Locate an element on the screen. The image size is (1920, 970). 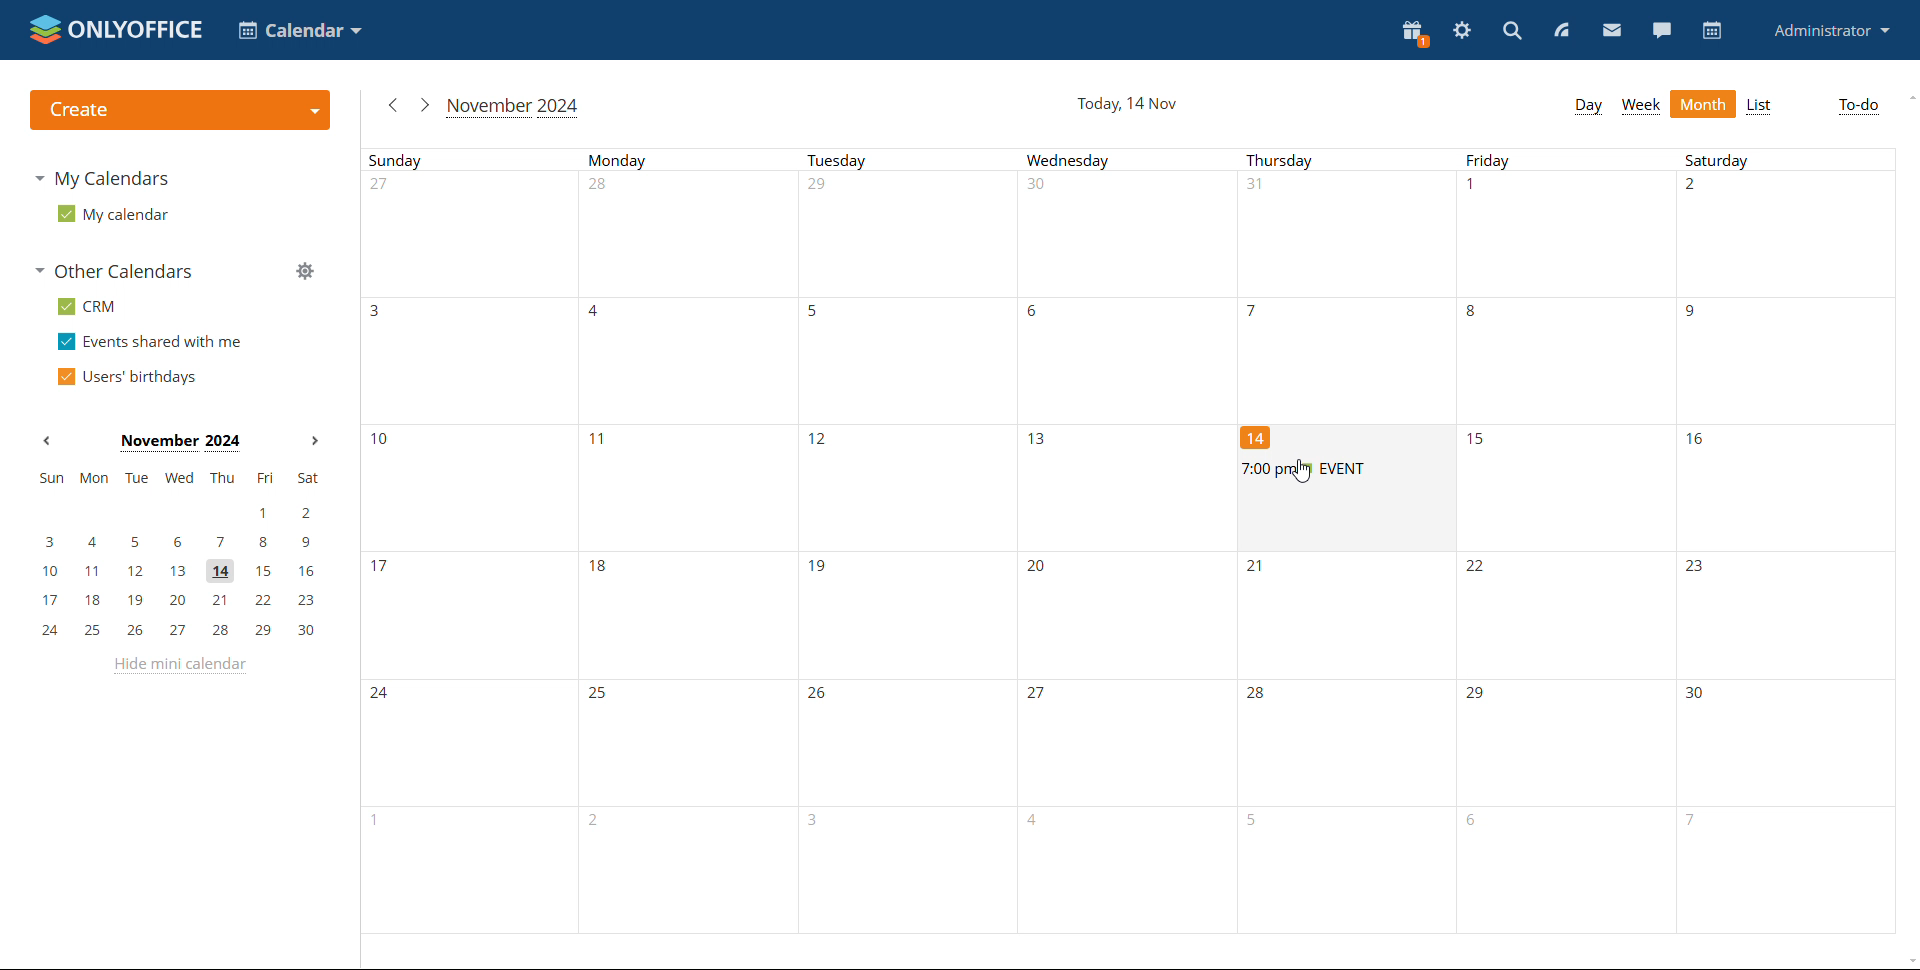
cursor is located at coordinates (1305, 475).